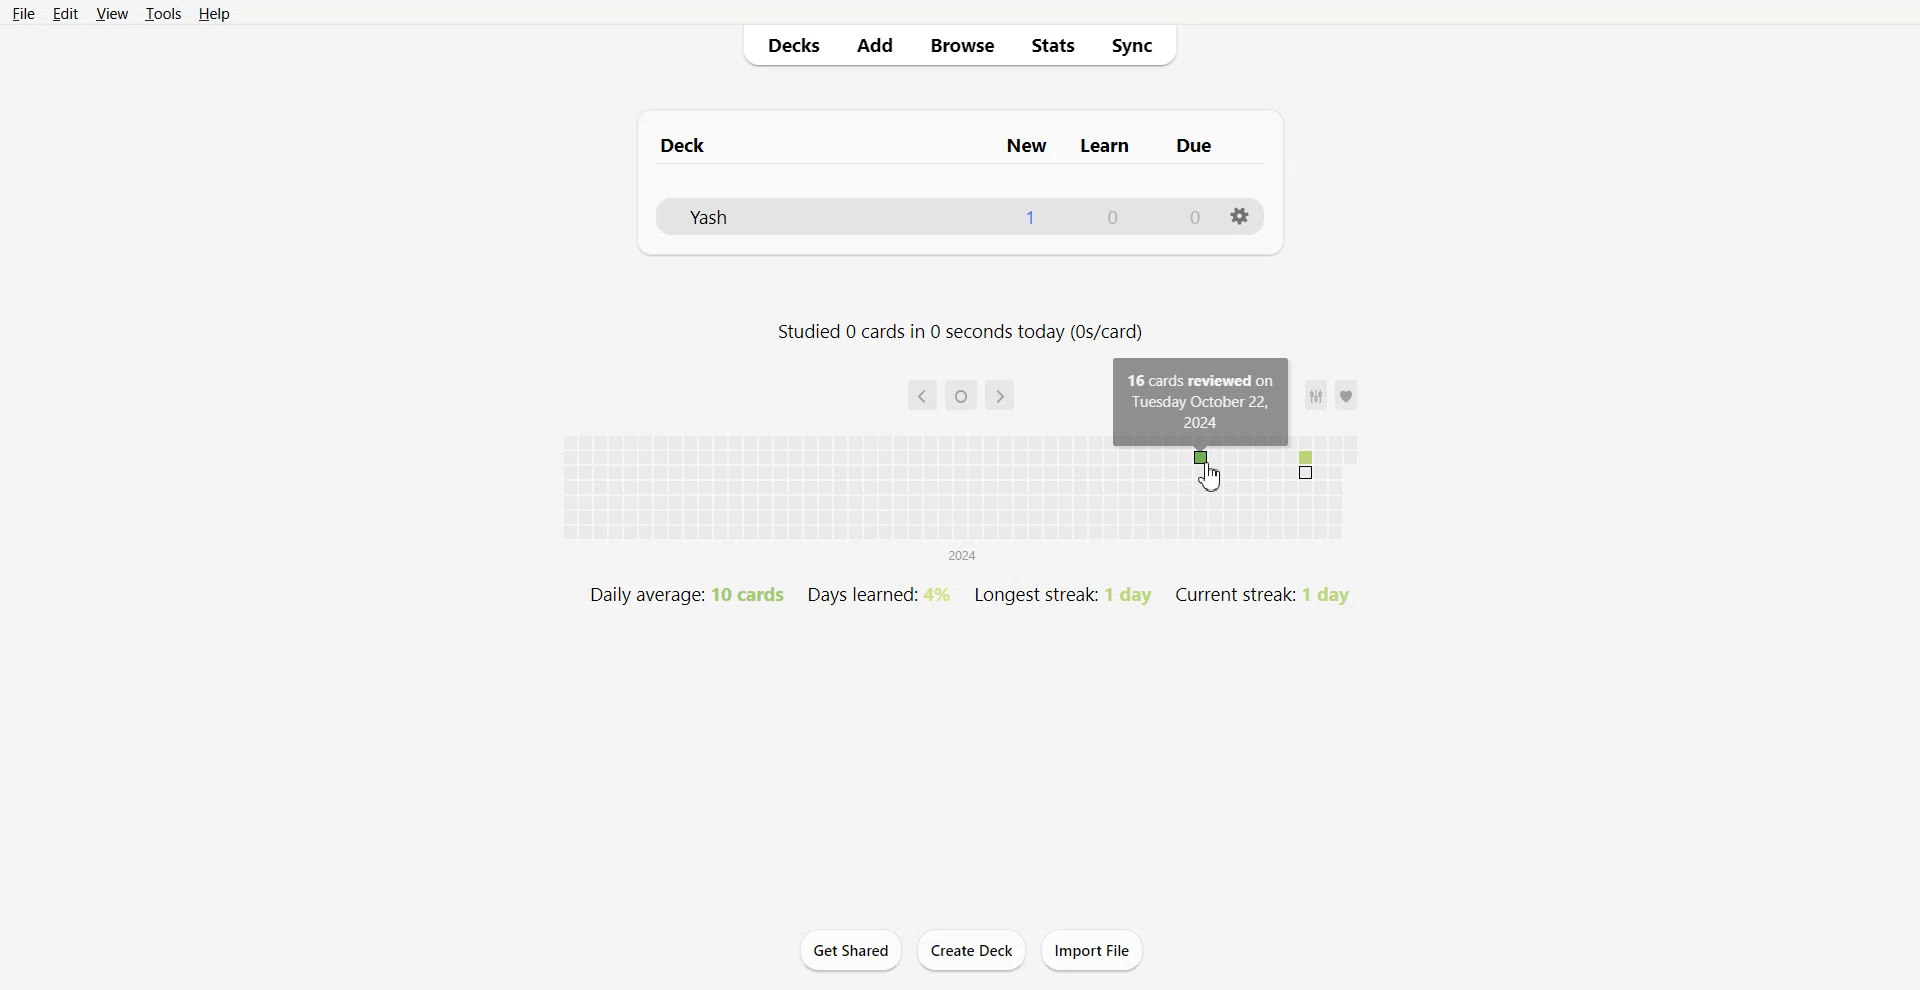 The image size is (1920, 990). Describe the element at coordinates (1030, 216) in the screenshot. I see `1` at that location.